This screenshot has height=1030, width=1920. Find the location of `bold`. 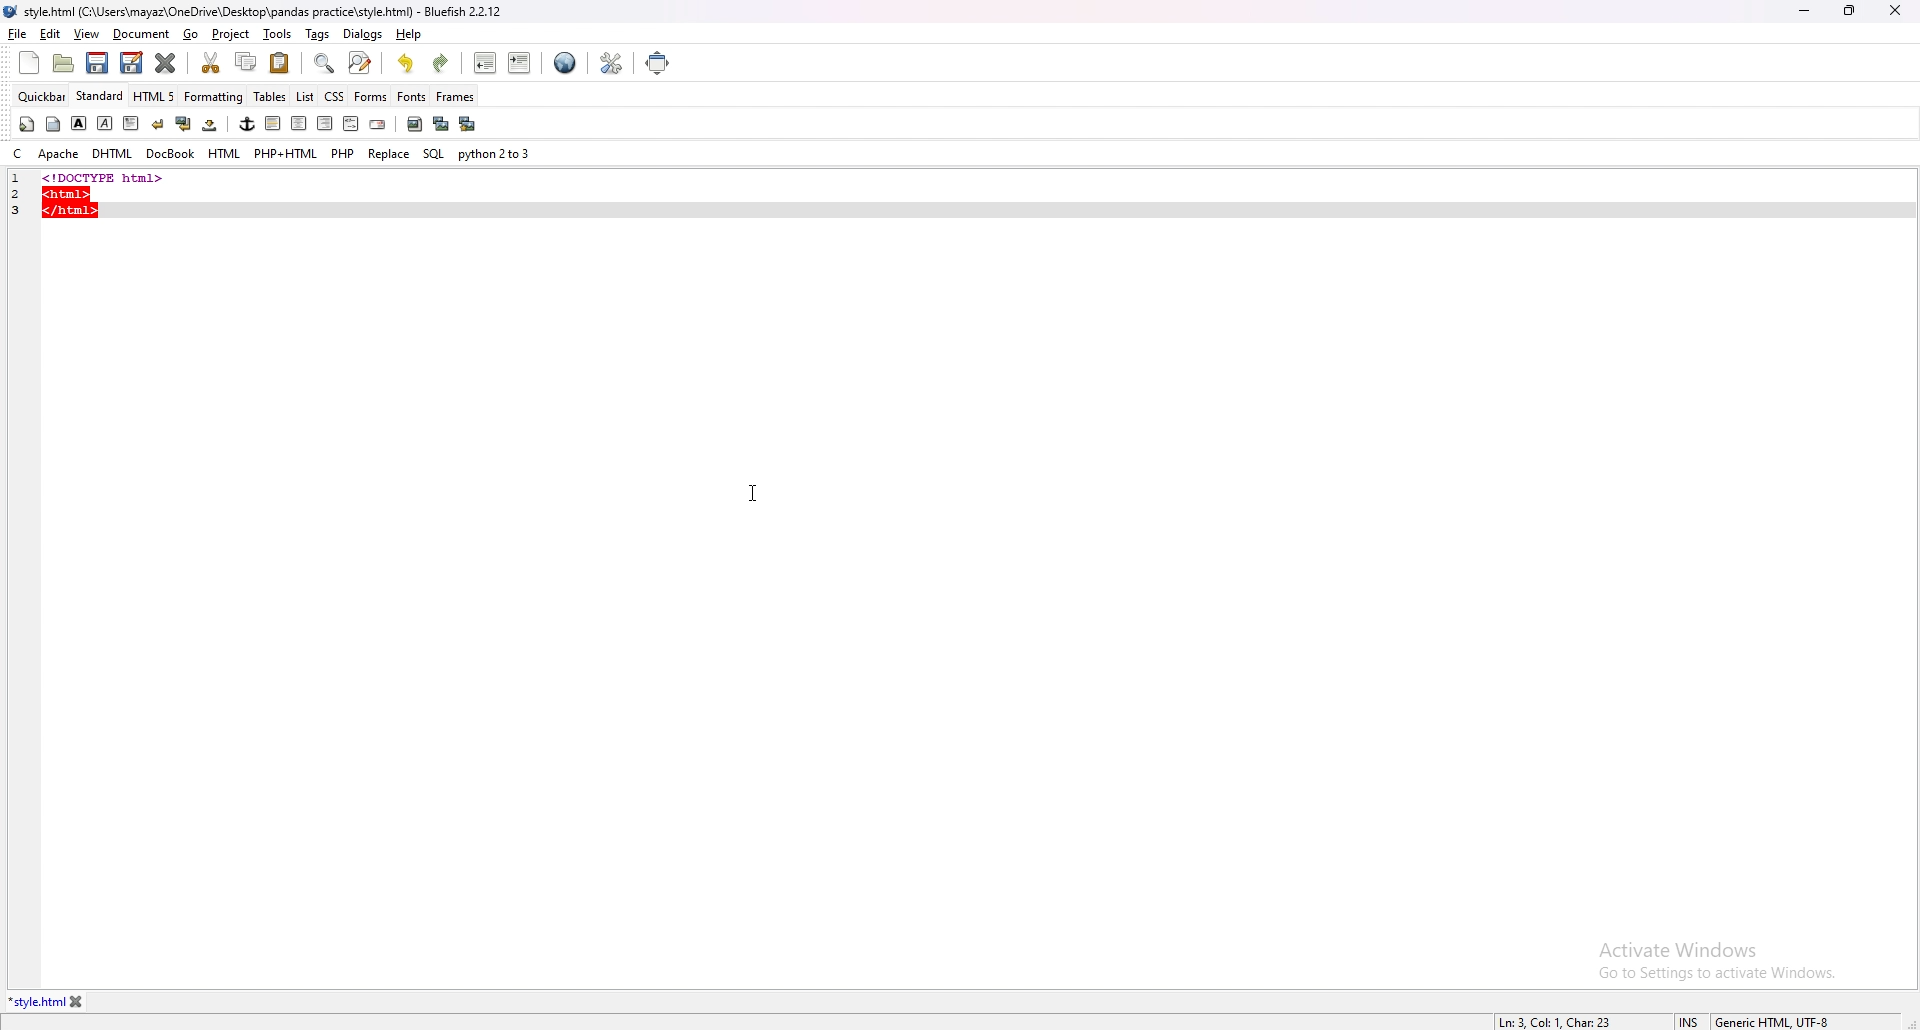

bold is located at coordinates (79, 123).